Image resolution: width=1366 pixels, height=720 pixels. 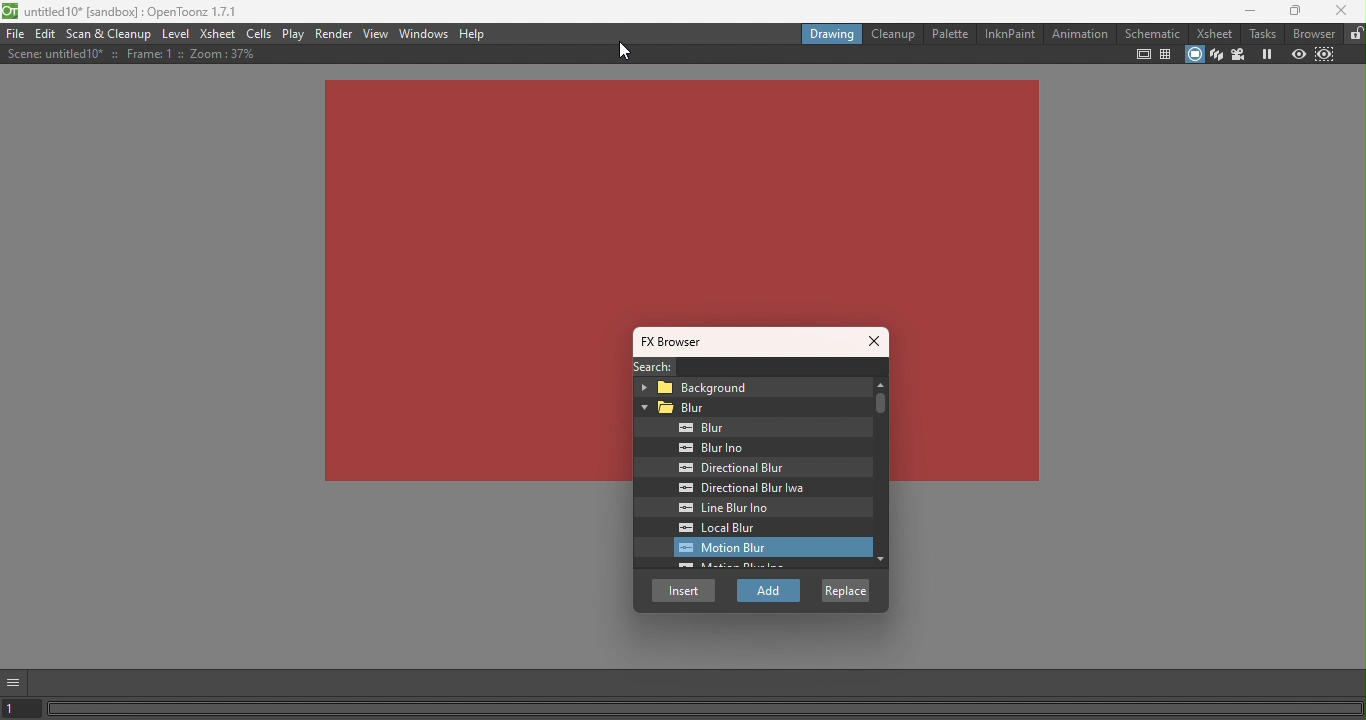 What do you see at coordinates (262, 34) in the screenshot?
I see `Cells` at bounding box center [262, 34].